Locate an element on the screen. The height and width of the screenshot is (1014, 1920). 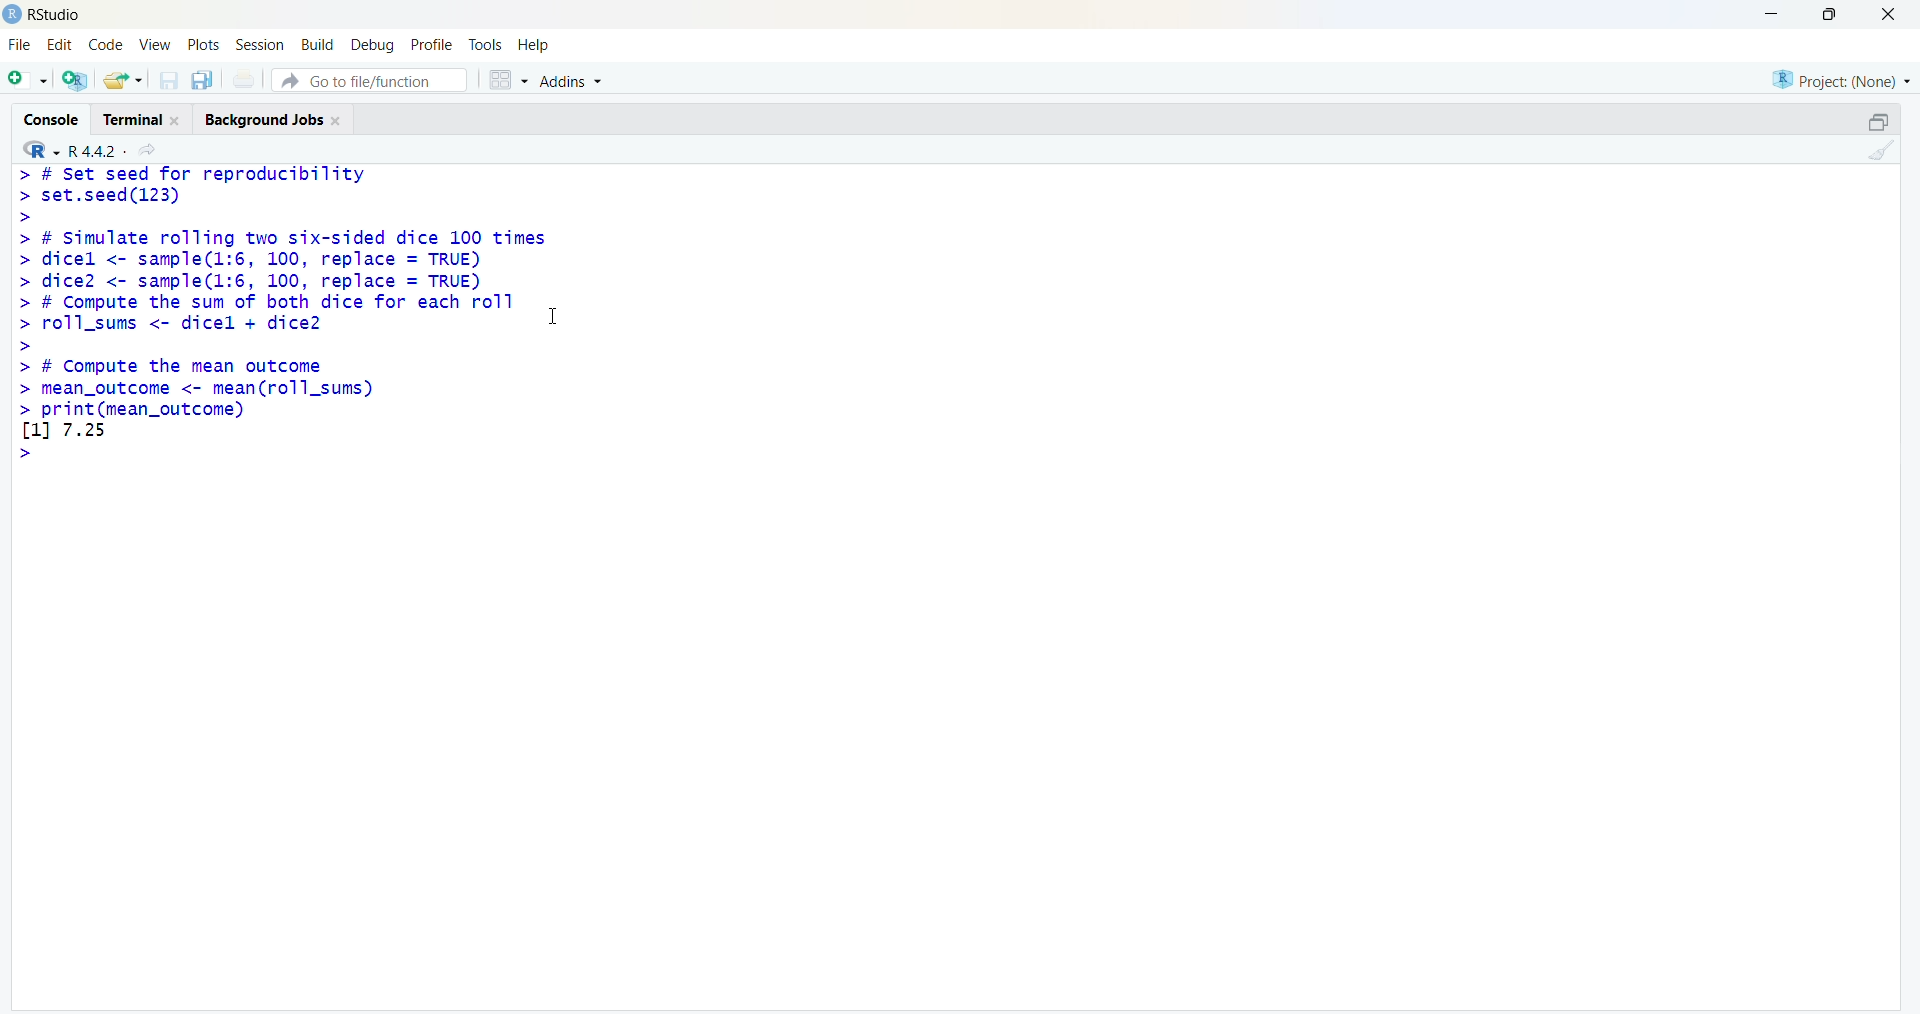
session is located at coordinates (260, 45).